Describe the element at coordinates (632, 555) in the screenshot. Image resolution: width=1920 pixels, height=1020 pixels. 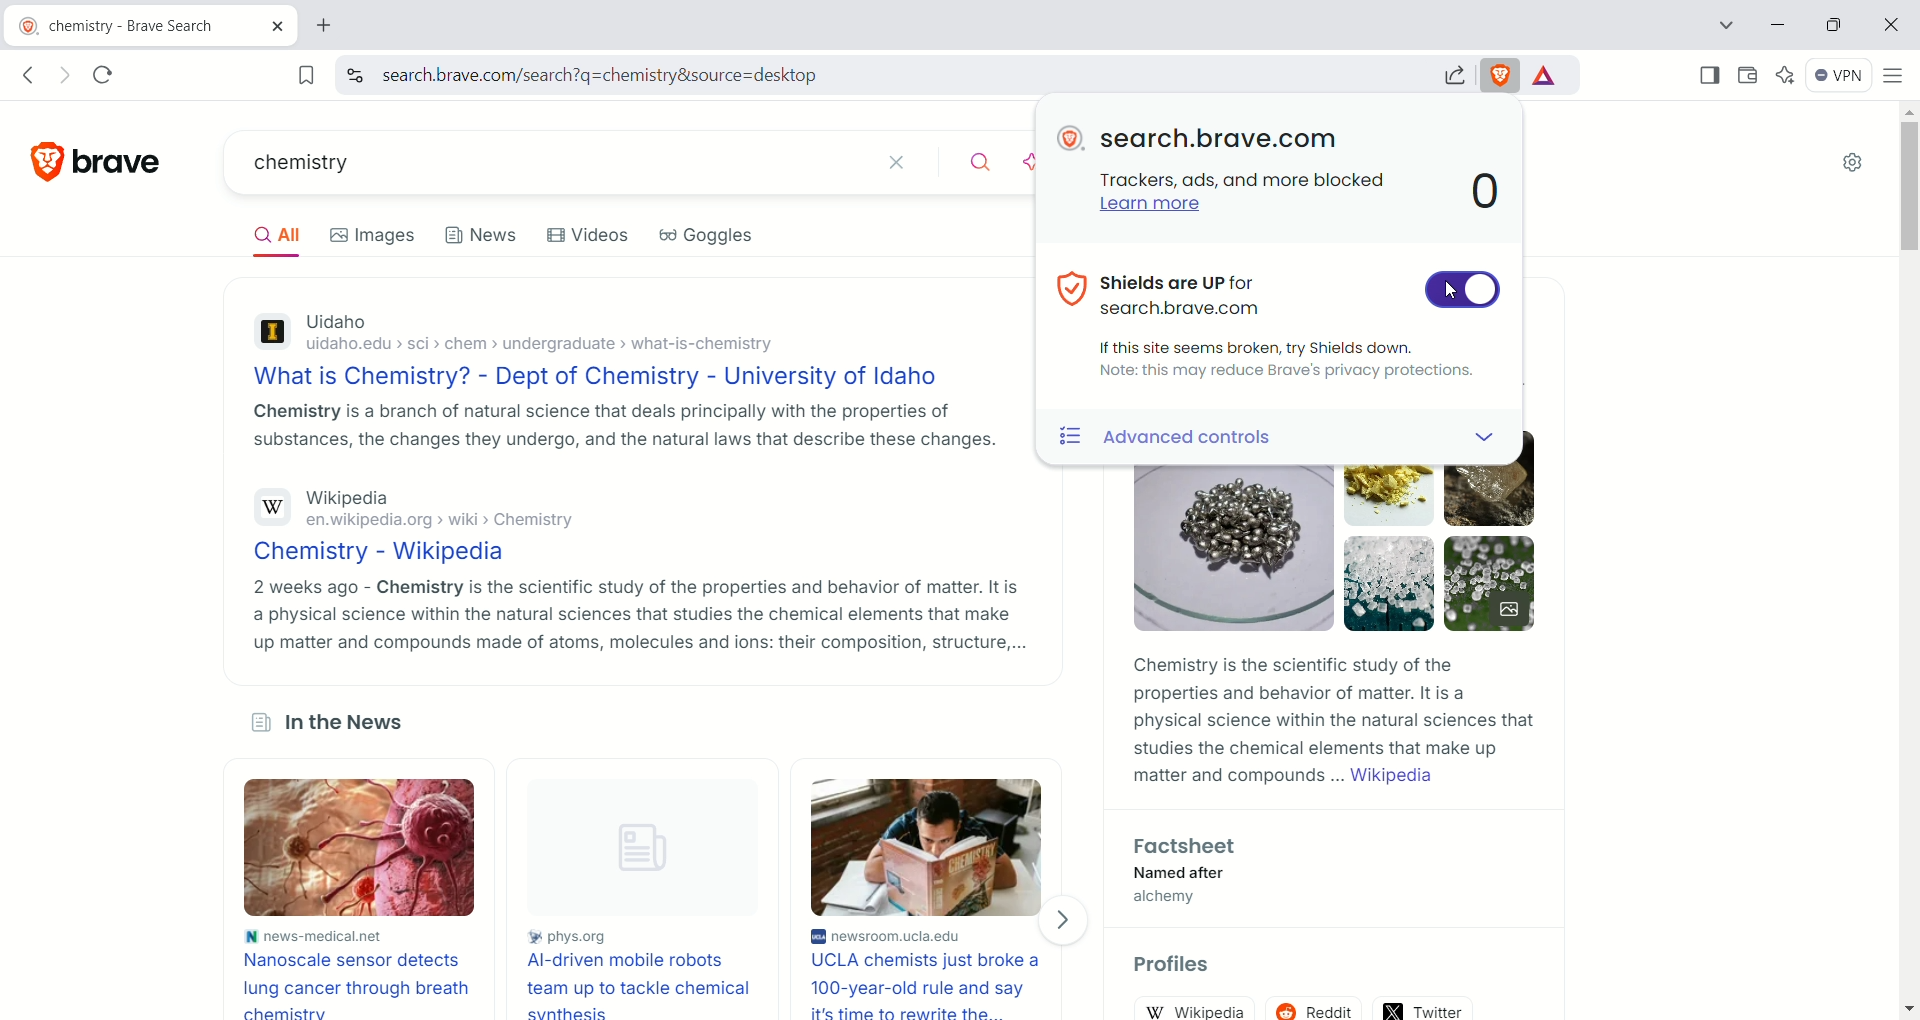
I see `Chemistry - Wikipedia` at that location.